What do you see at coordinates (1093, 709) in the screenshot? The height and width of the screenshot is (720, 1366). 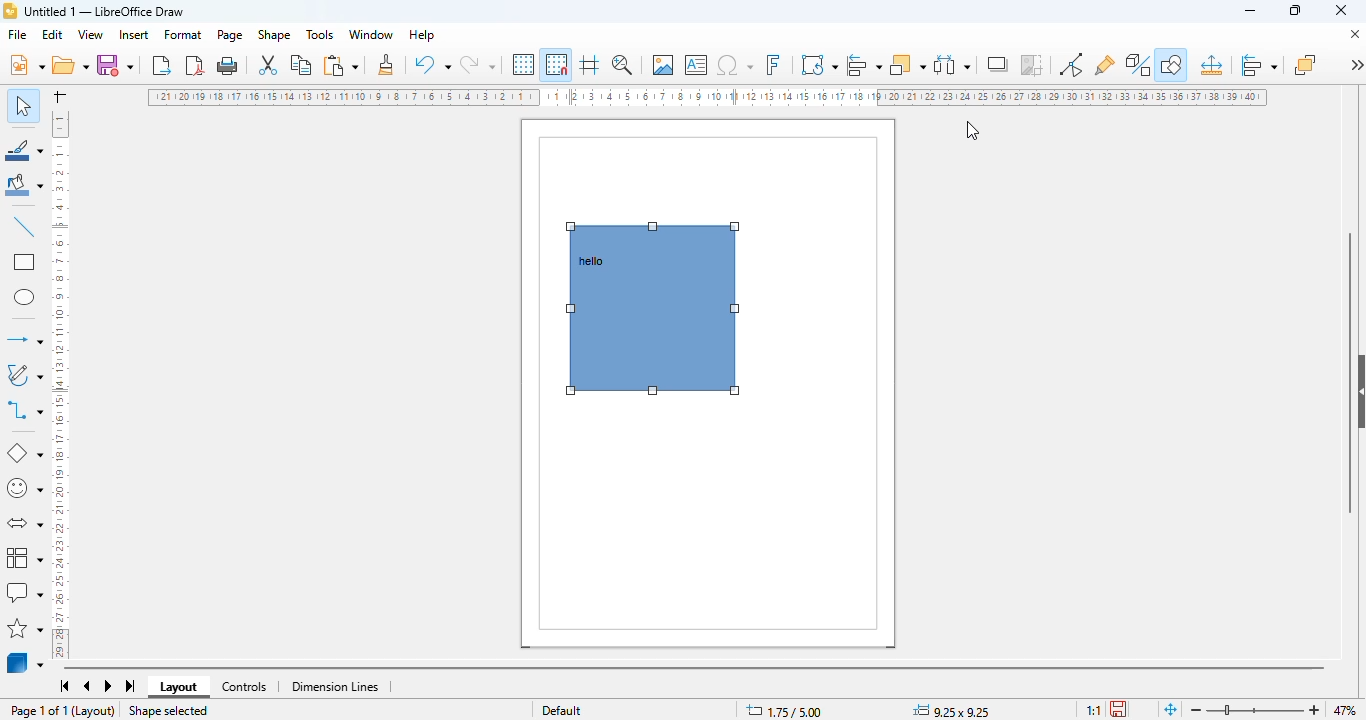 I see `scaling factor of the document` at bounding box center [1093, 709].